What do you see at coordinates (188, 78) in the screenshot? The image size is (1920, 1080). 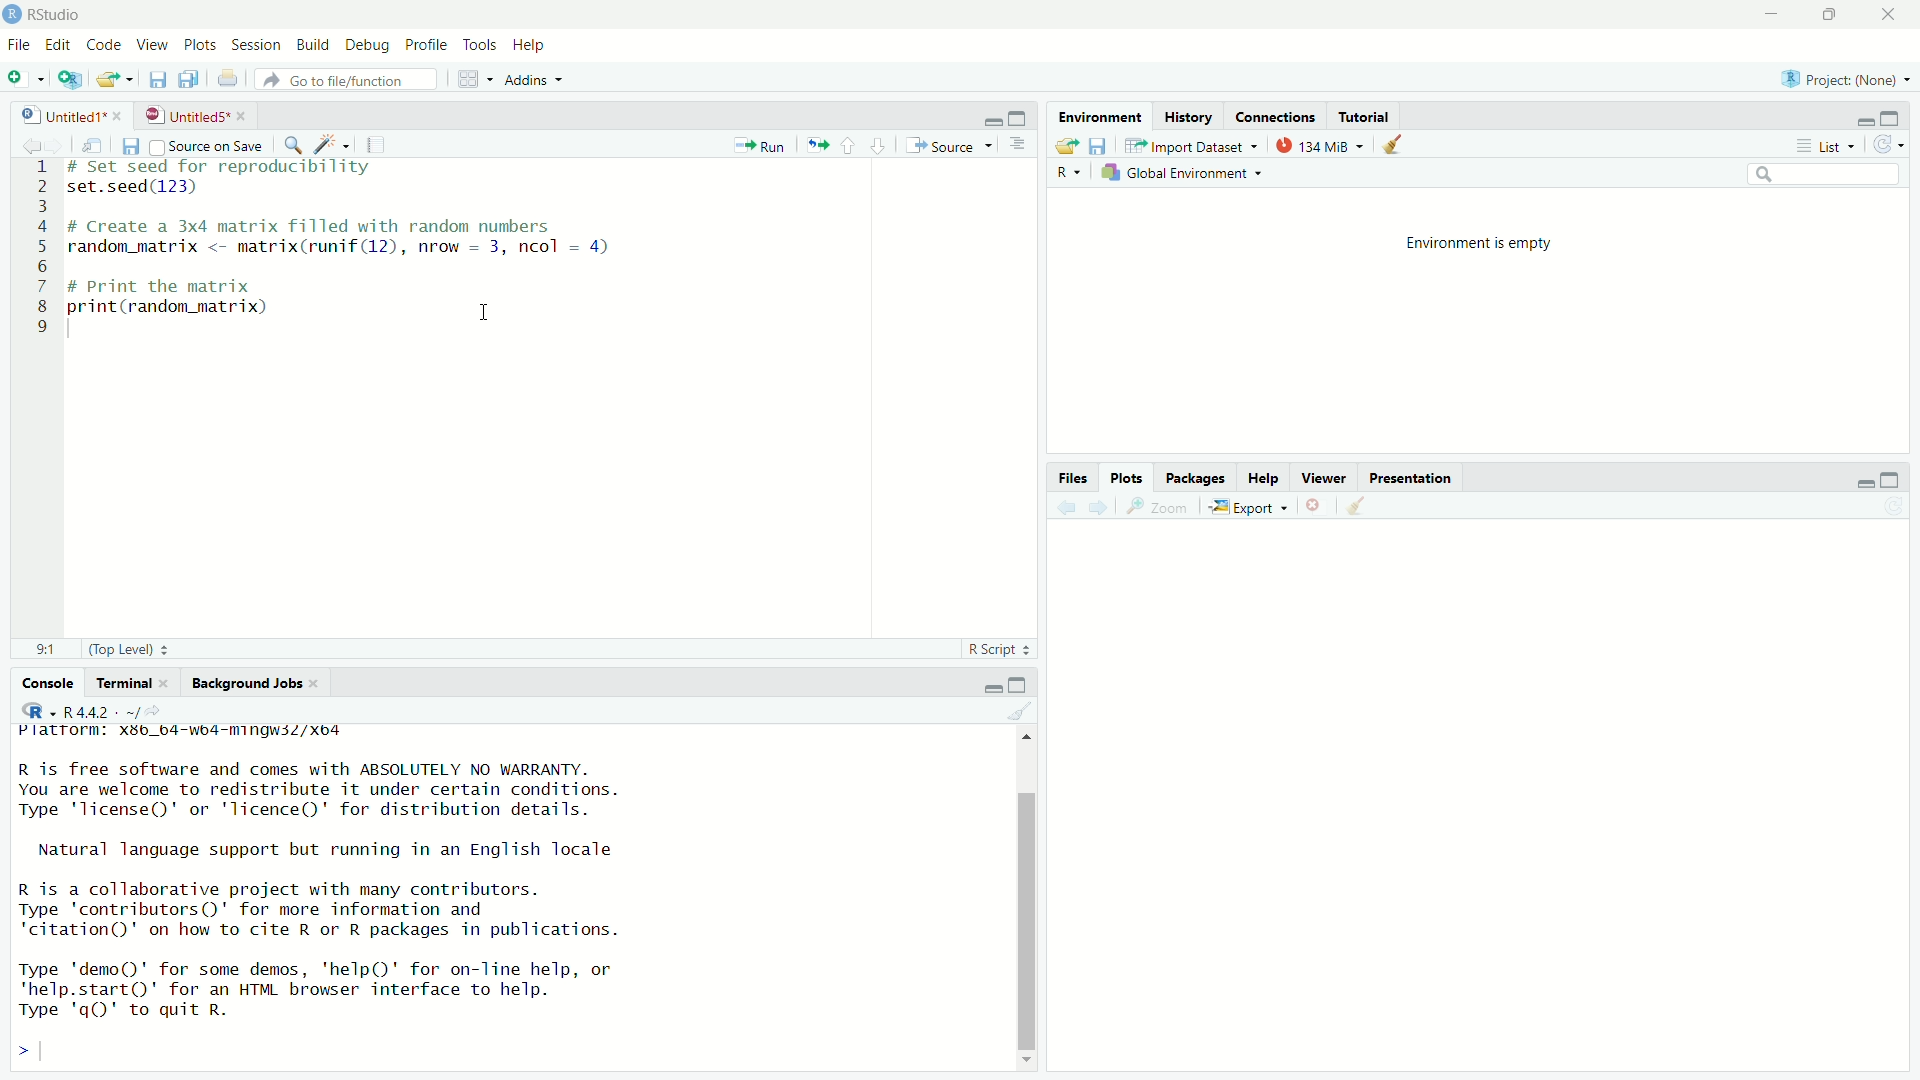 I see `copy` at bounding box center [188, 78].